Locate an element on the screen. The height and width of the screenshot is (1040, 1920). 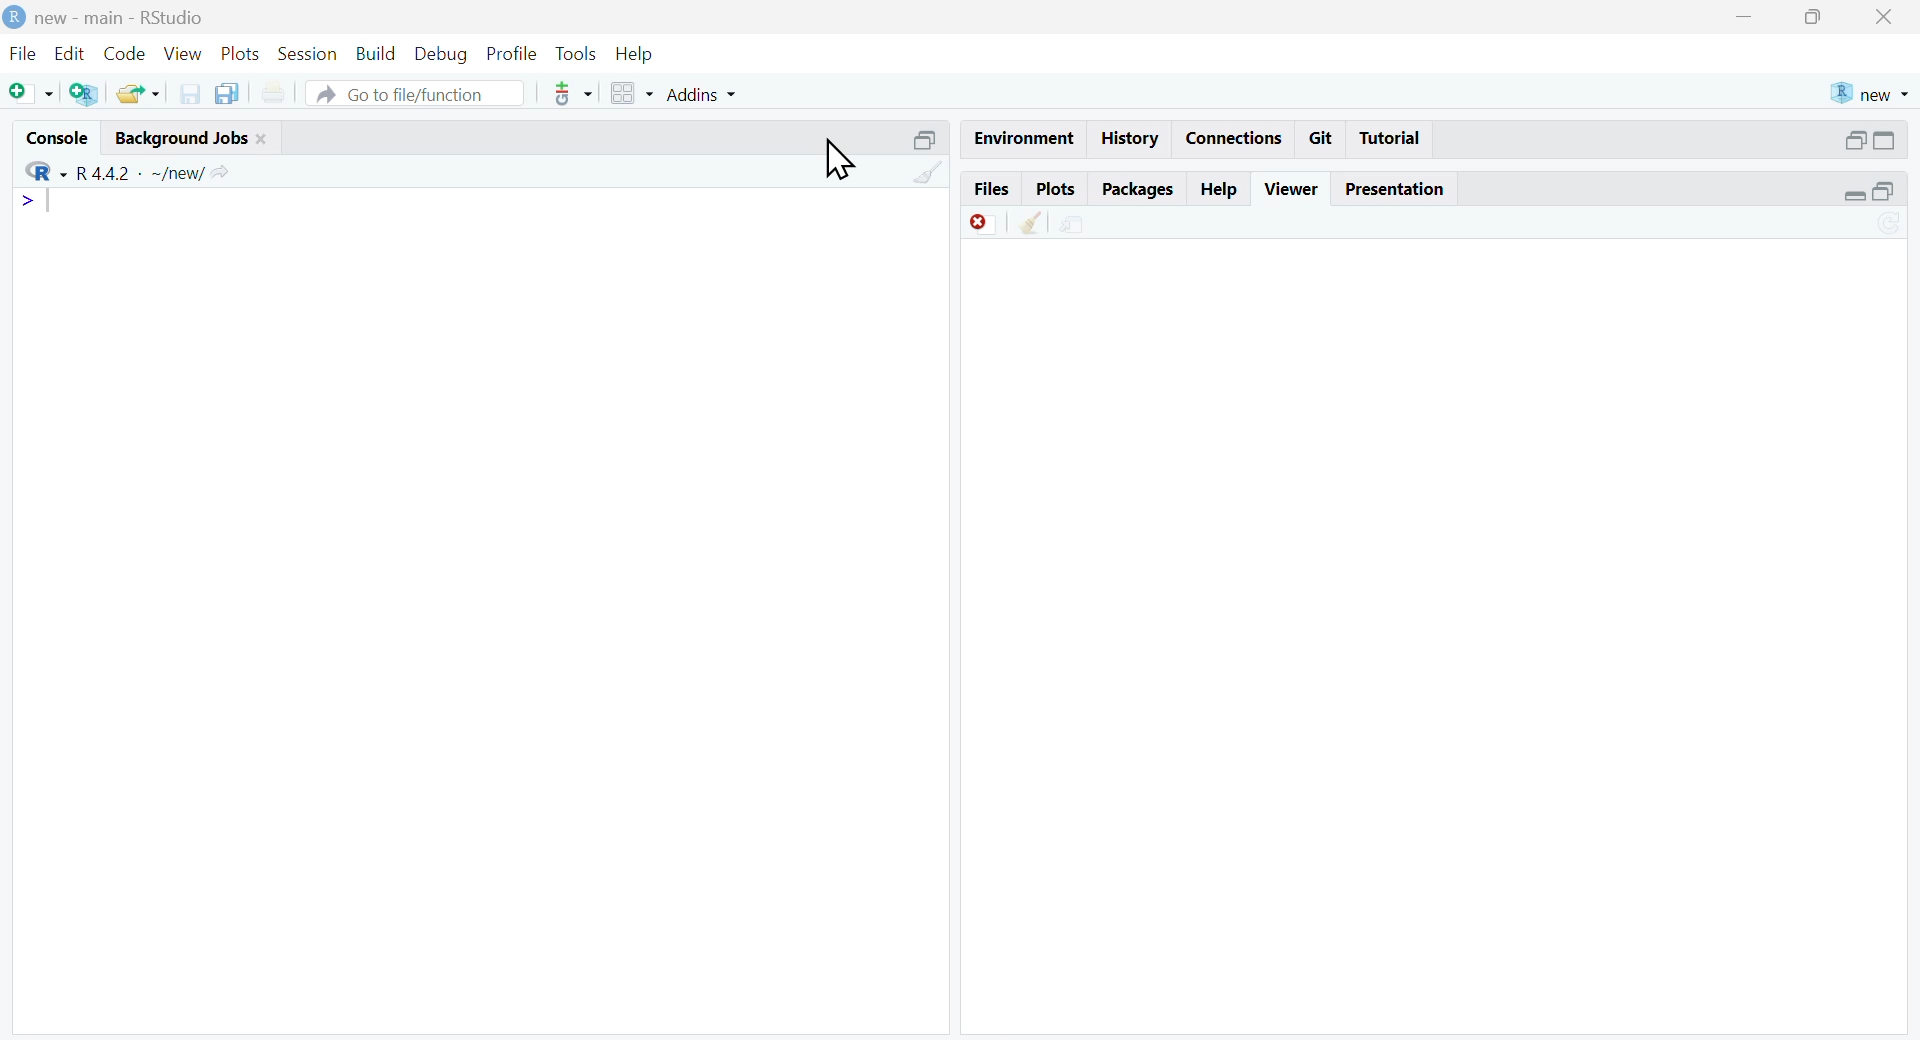
delete file is located at coordinates (983, 224).